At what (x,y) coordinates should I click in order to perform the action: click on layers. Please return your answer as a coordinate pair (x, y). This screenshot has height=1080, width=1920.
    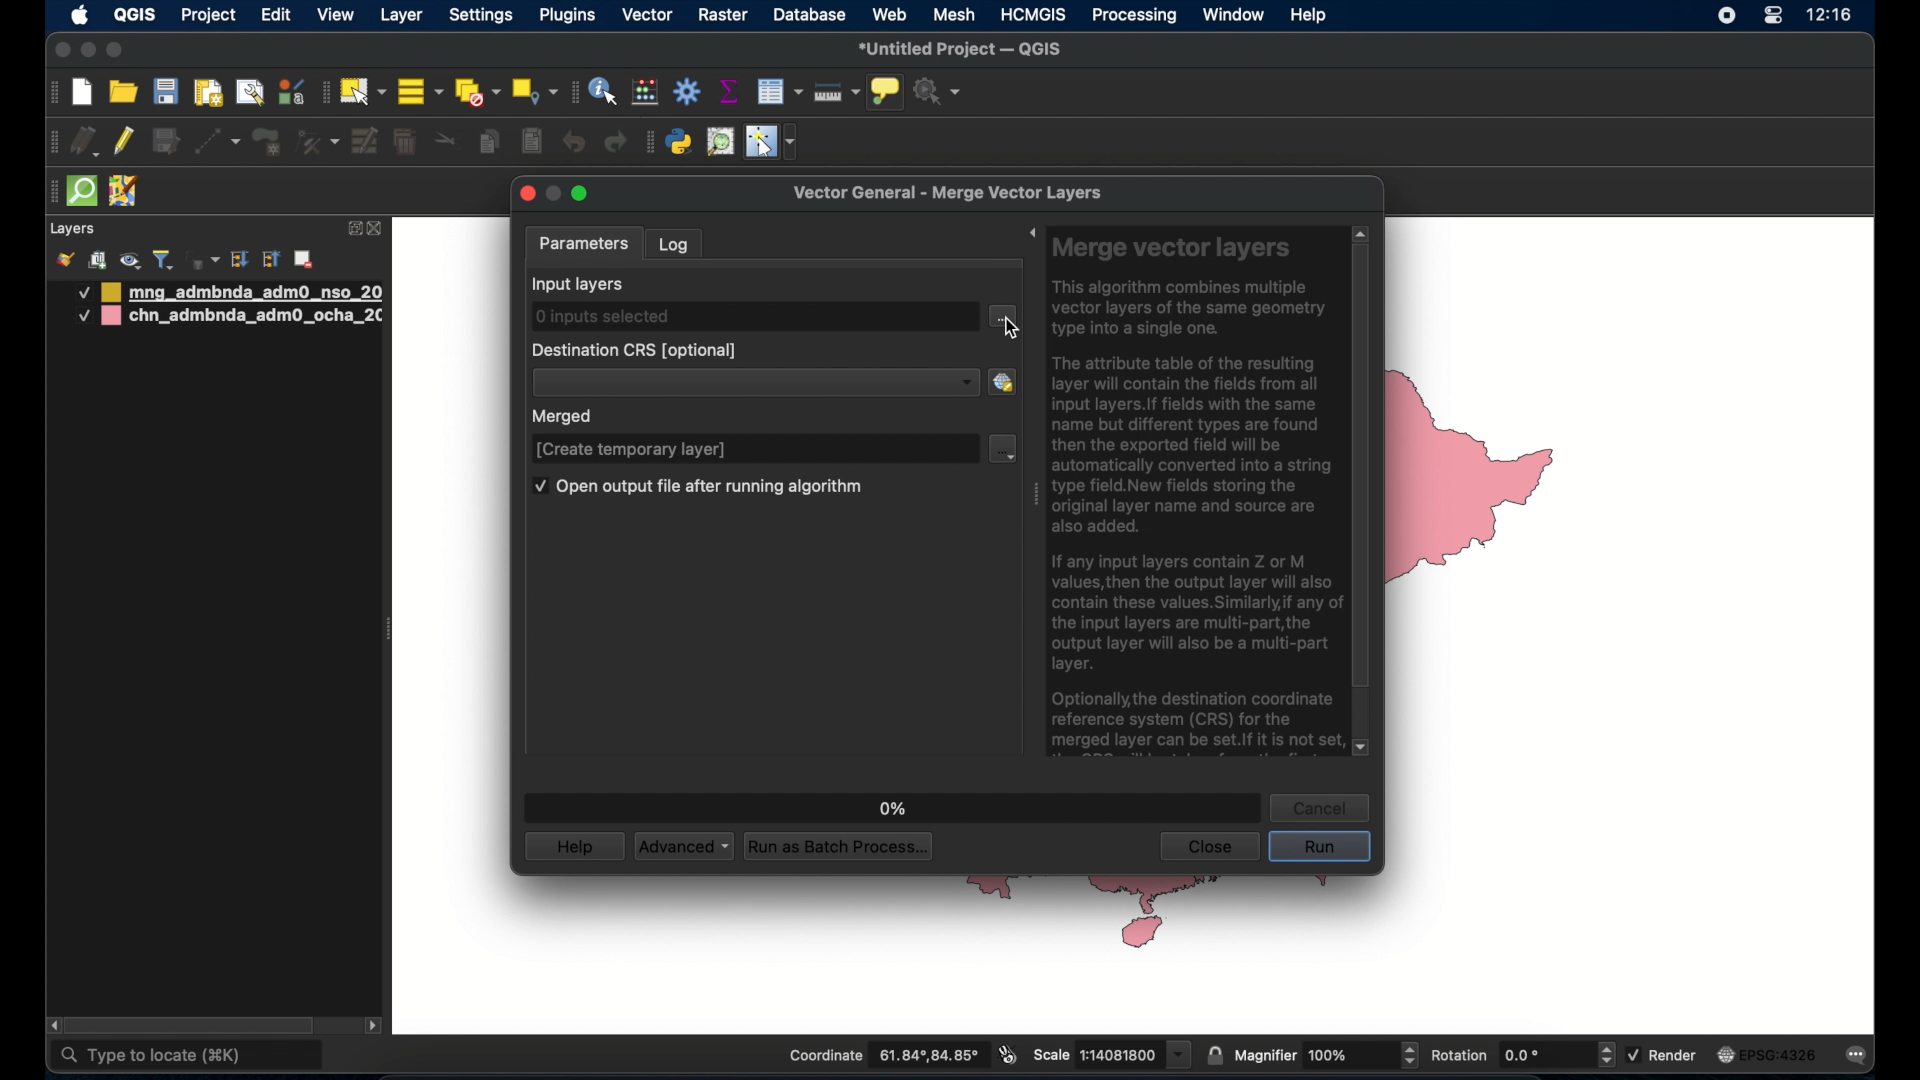
    Looking at the image, I should click on (72, 230).